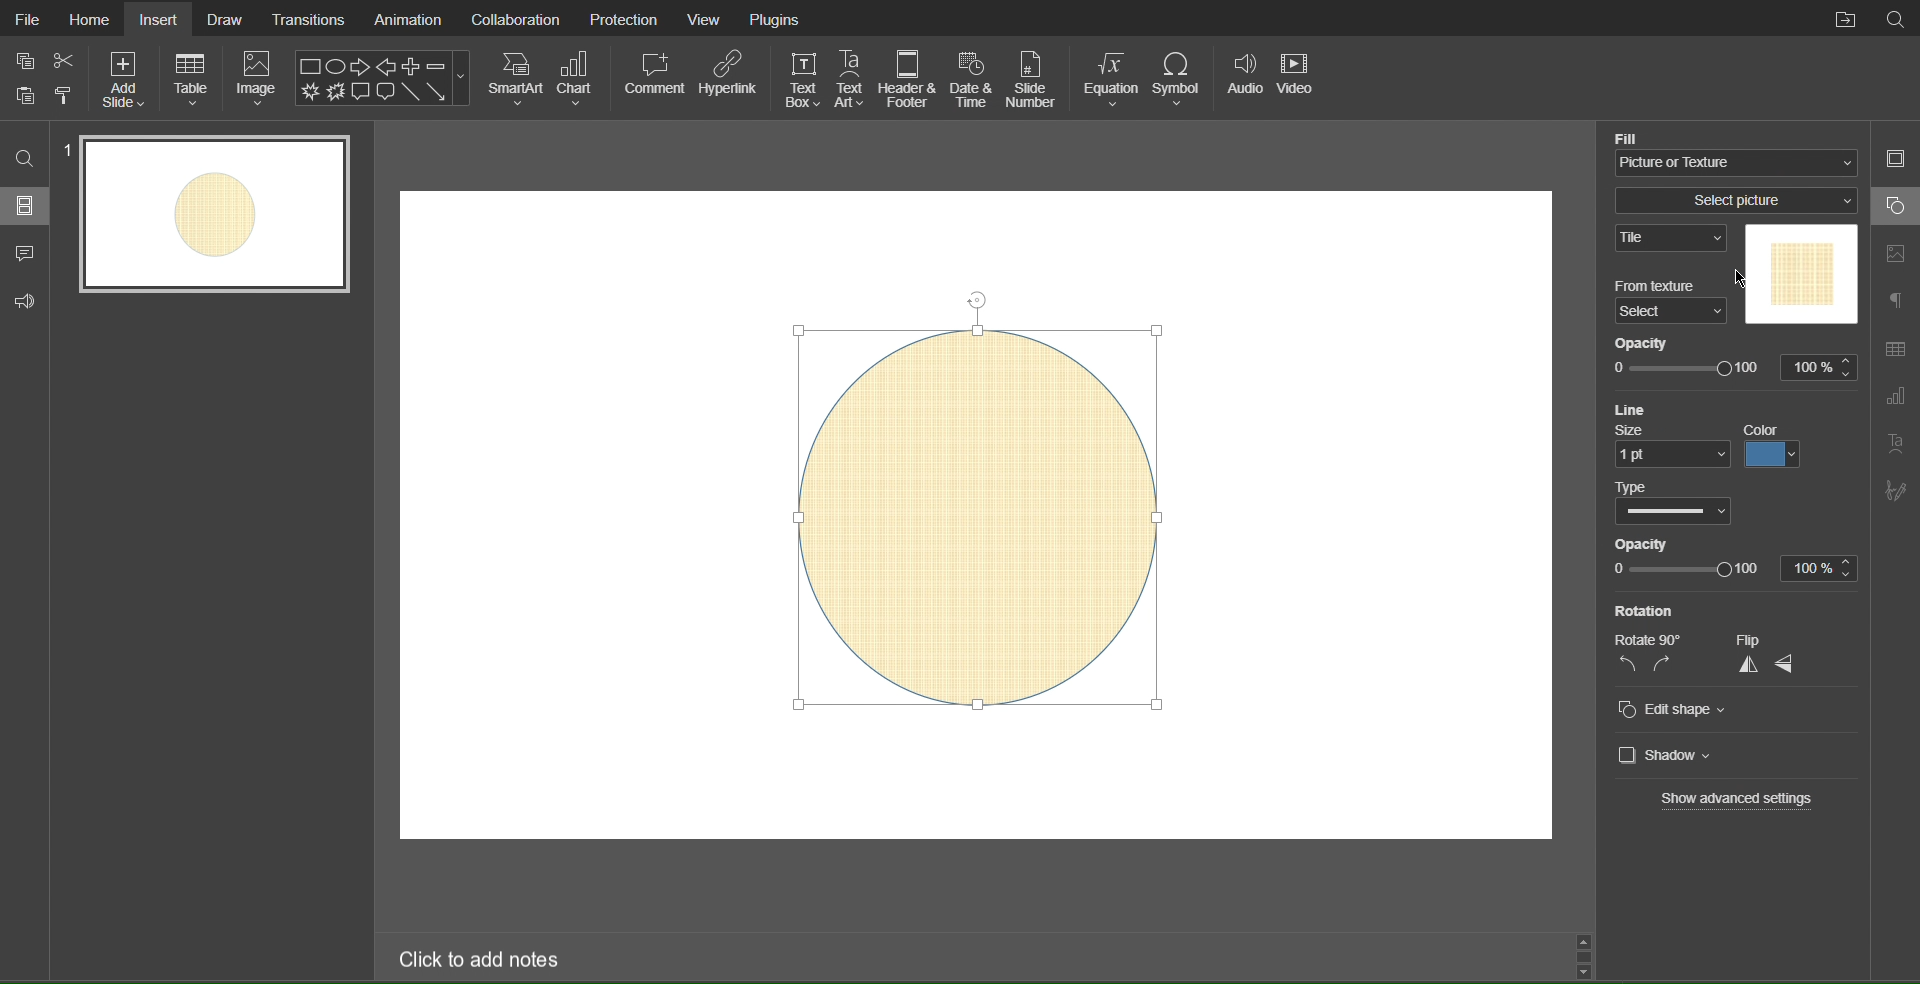  Describe the element at coordinates (1738, 161) in the screenshot. I see `picture or texture` at that location.